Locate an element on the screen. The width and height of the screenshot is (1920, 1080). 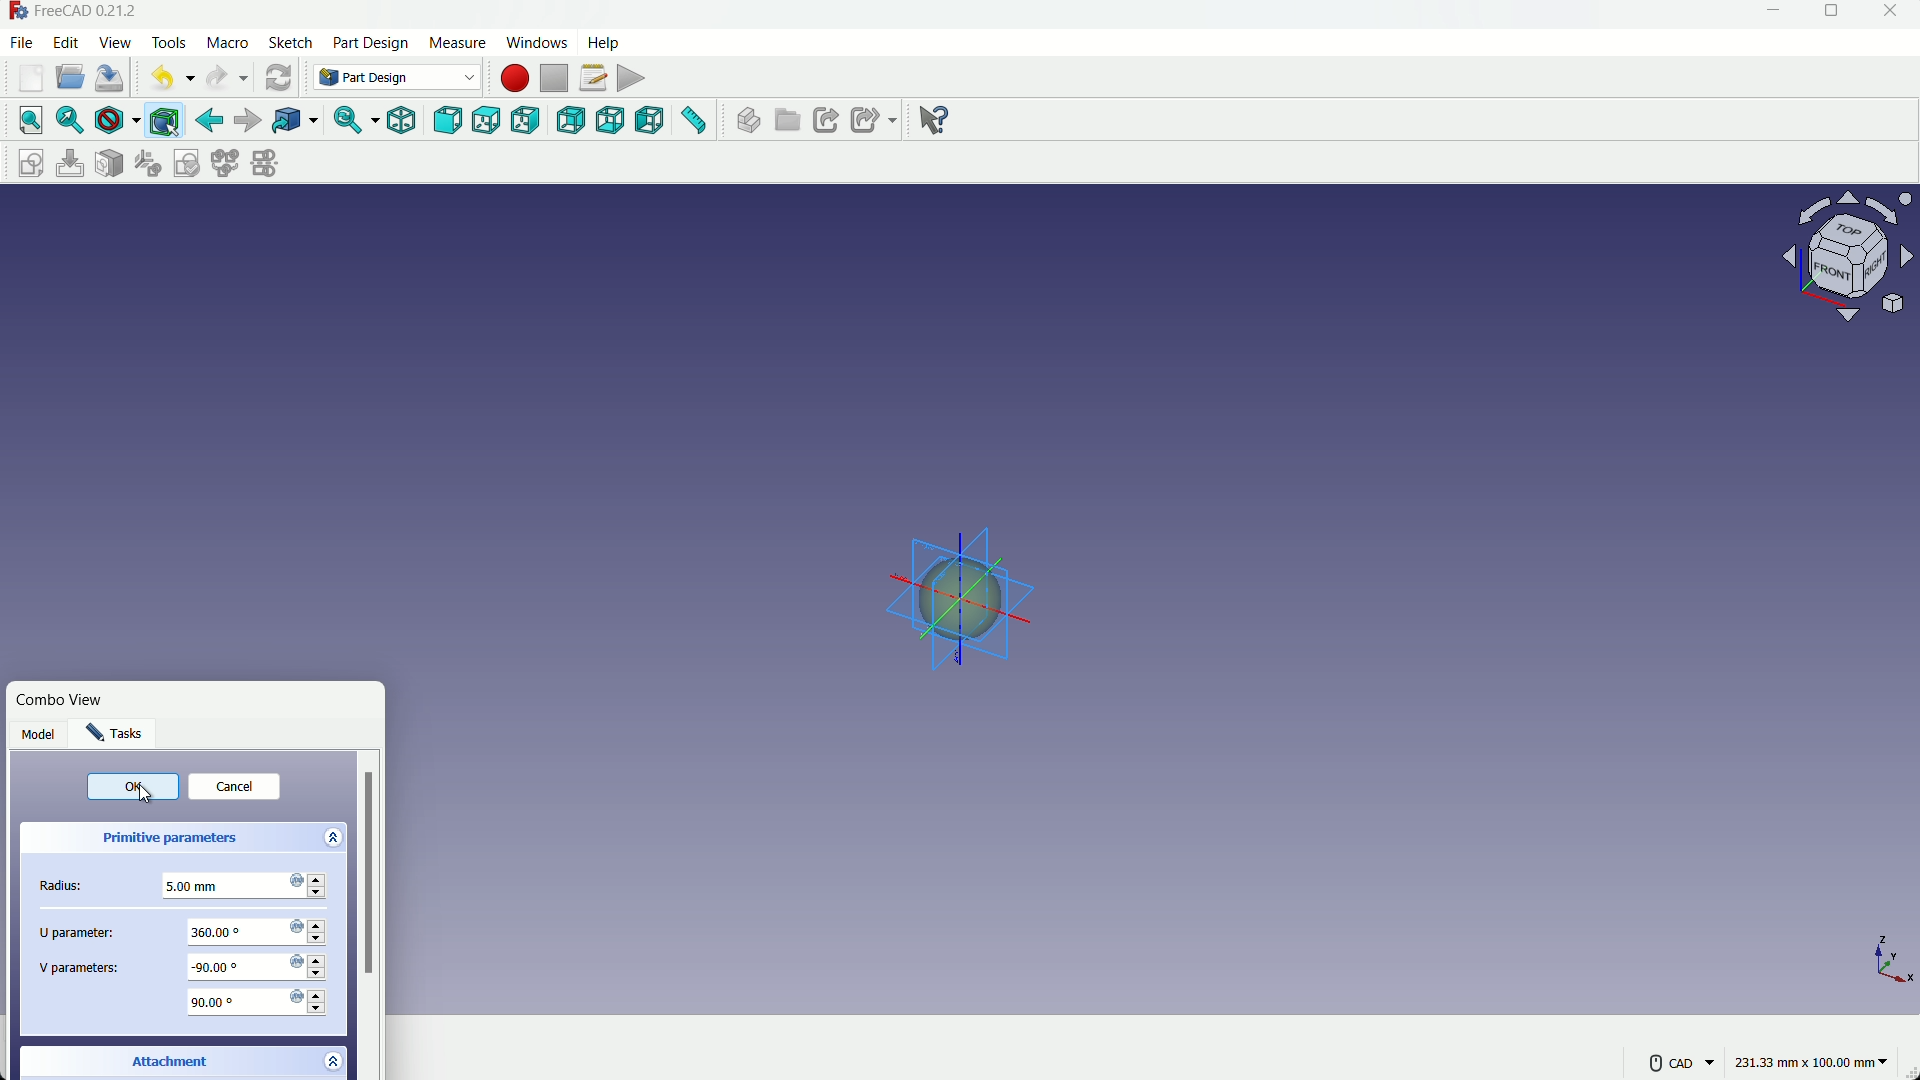
close is located at coordinates (1889, 12).